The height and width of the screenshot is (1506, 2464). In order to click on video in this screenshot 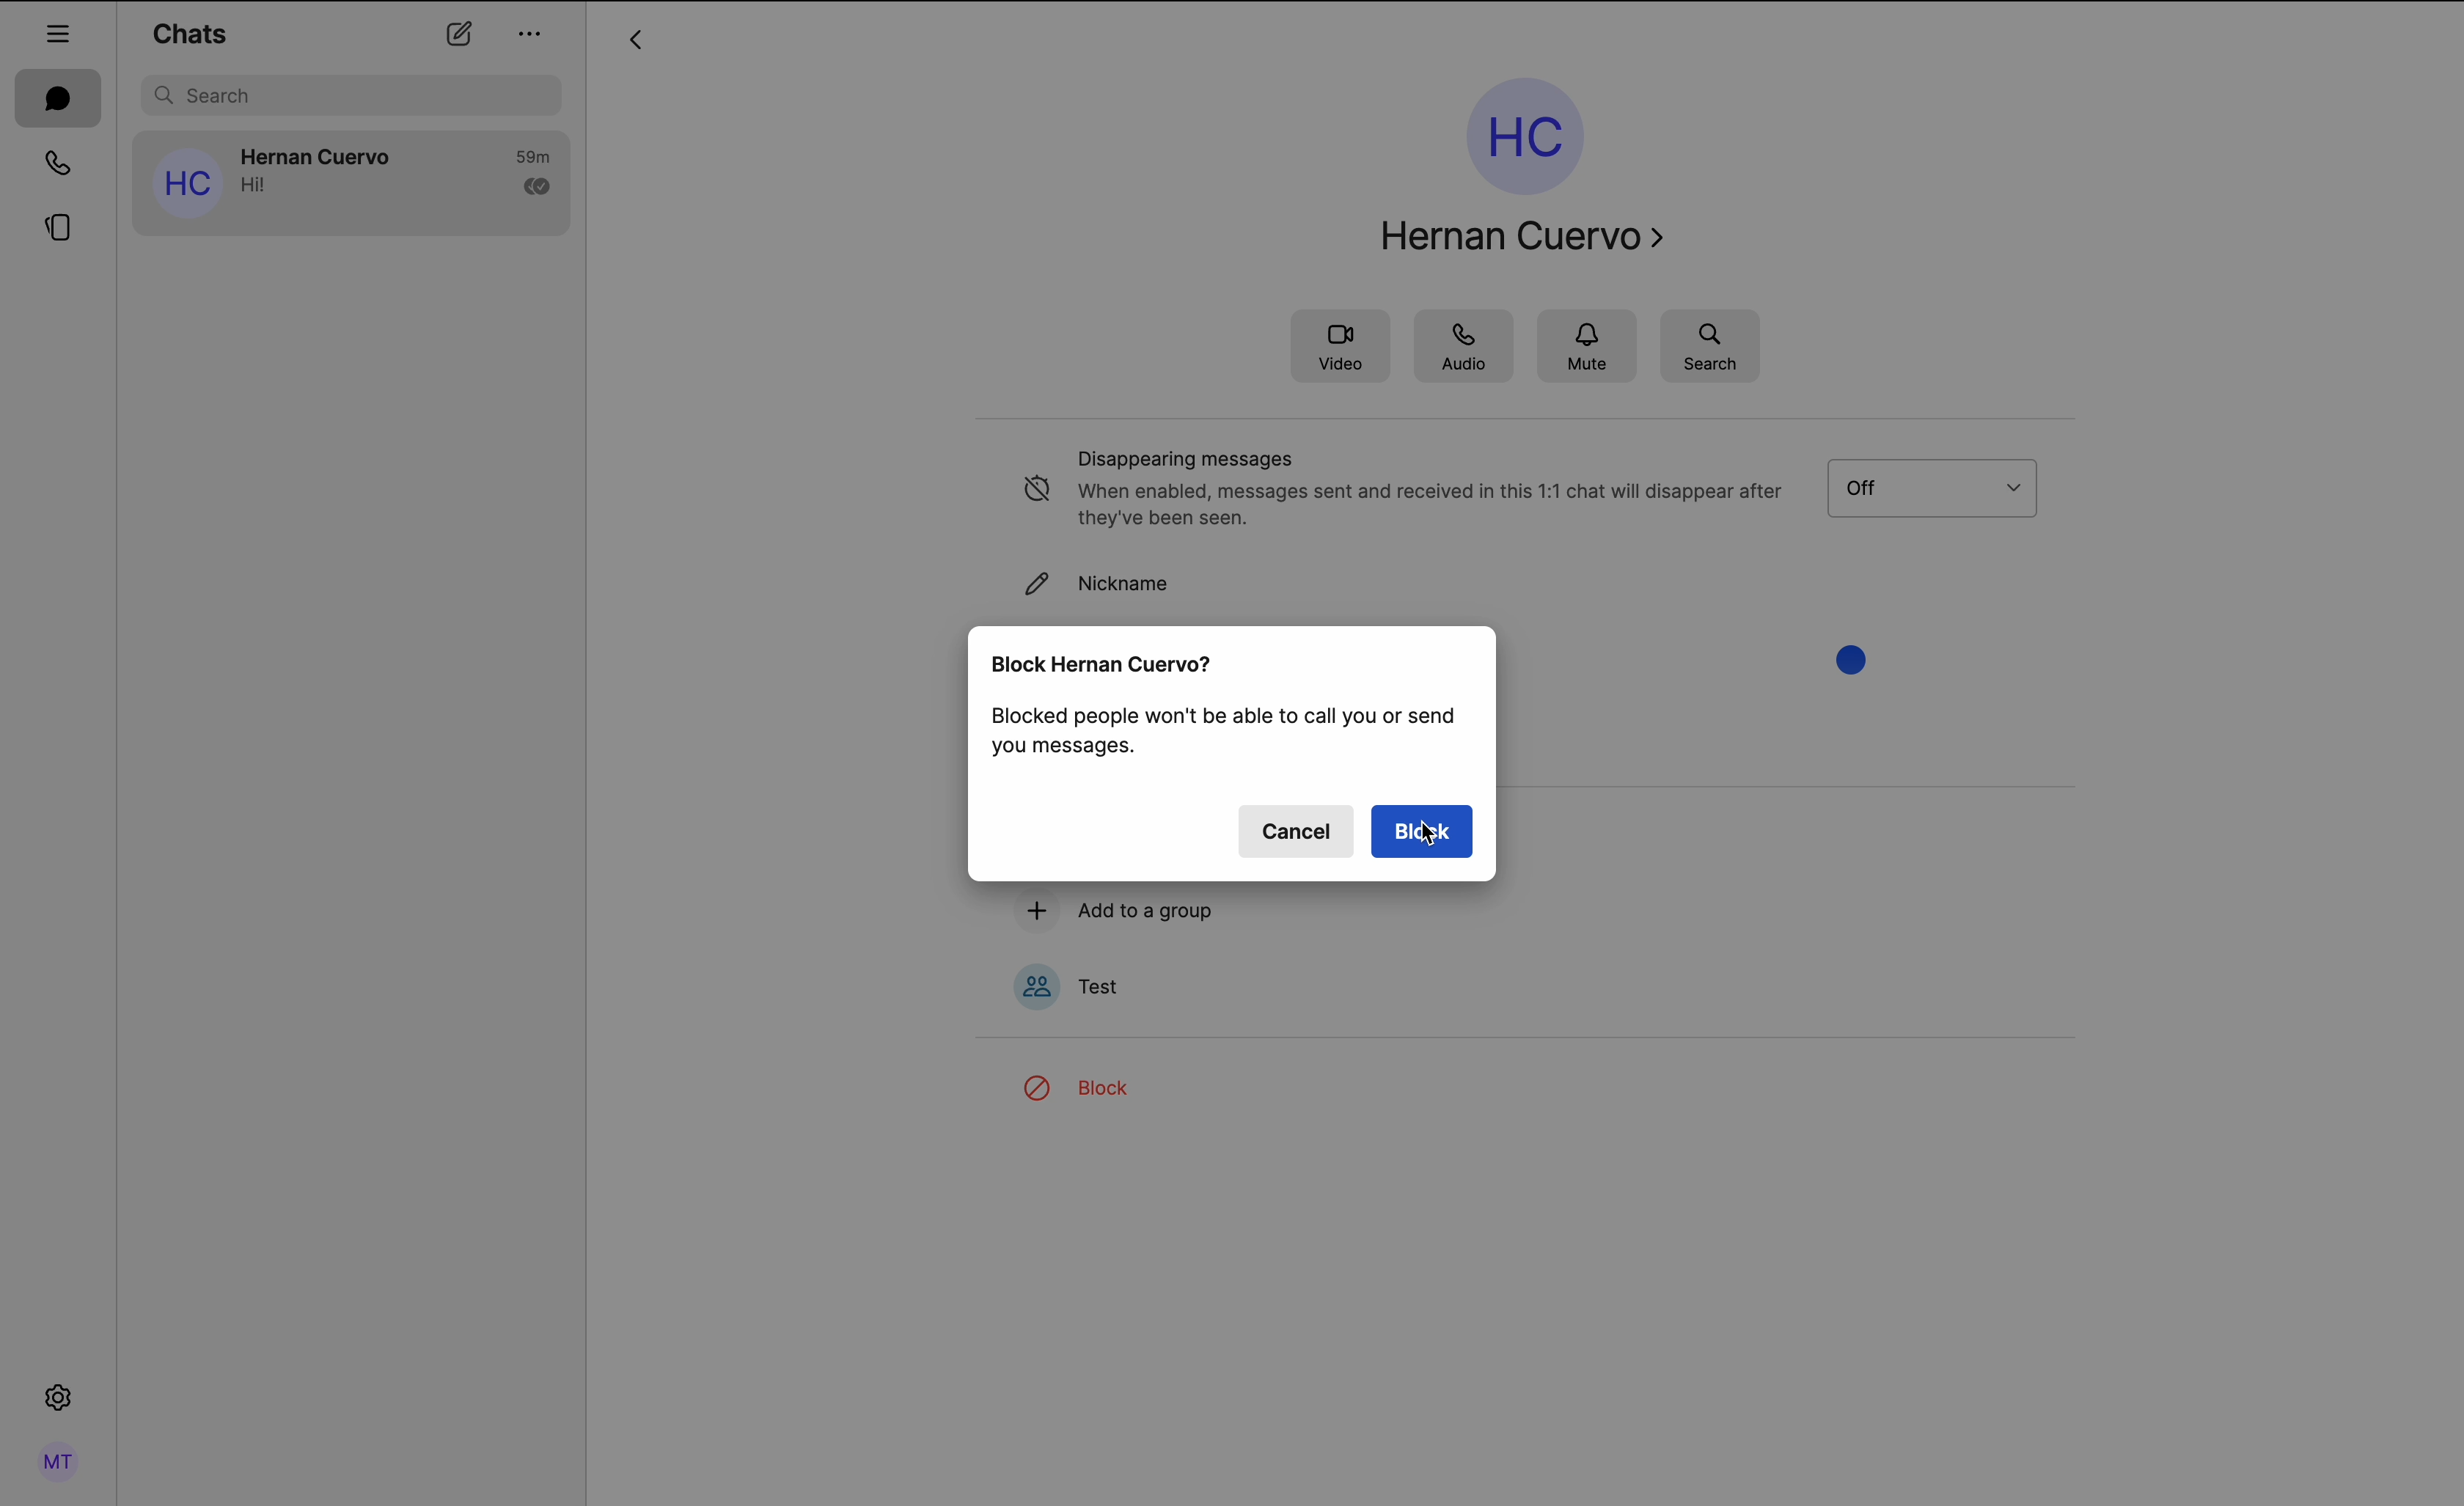, I will do `click(1340, 345)`.